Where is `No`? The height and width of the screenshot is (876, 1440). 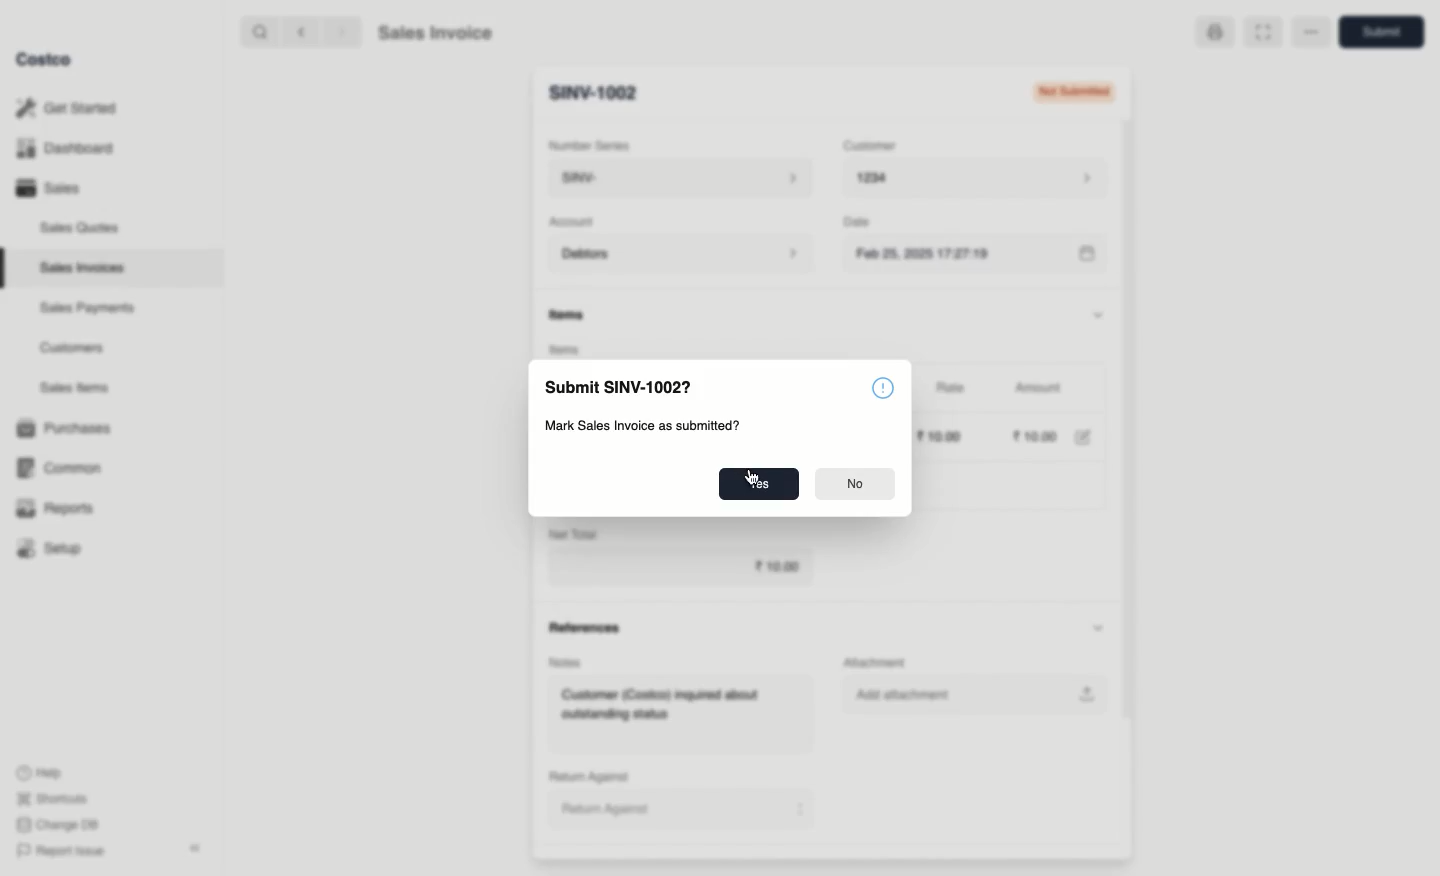
No is located at coordinates (856, 486).